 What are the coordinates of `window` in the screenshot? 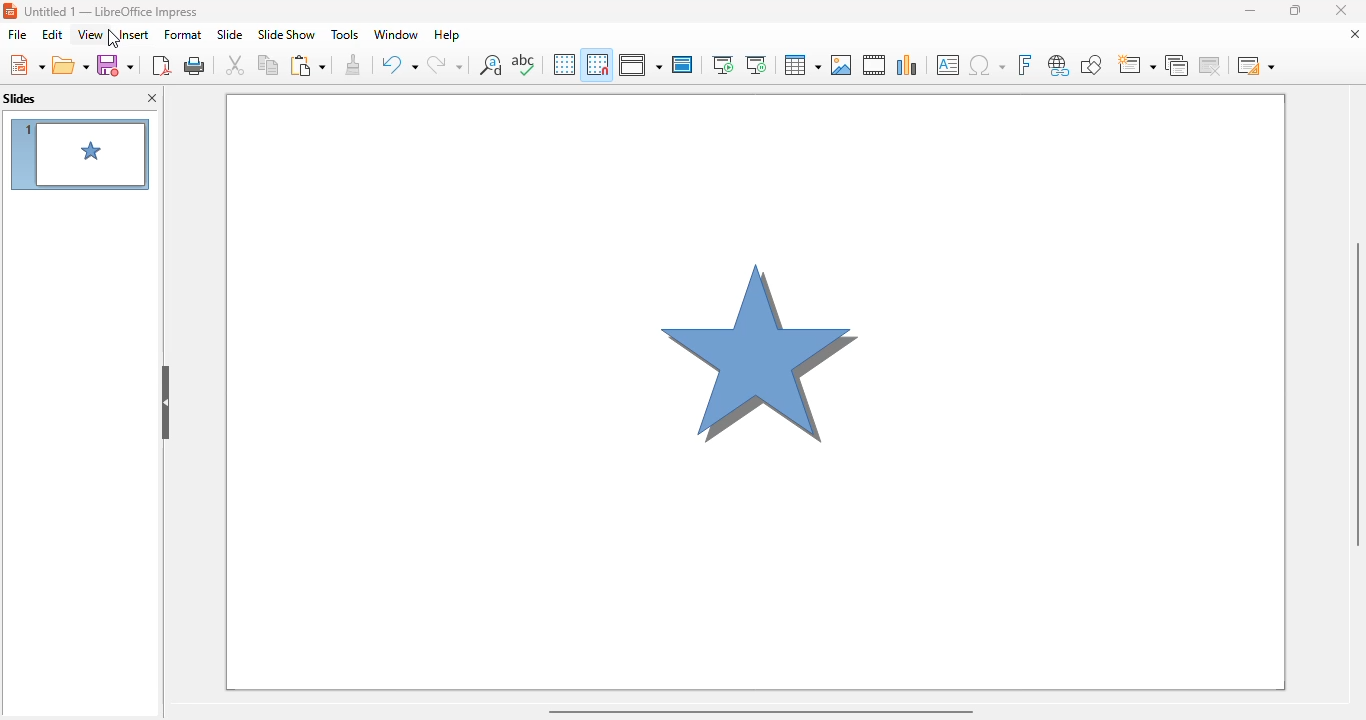 It's located at (396, 35).